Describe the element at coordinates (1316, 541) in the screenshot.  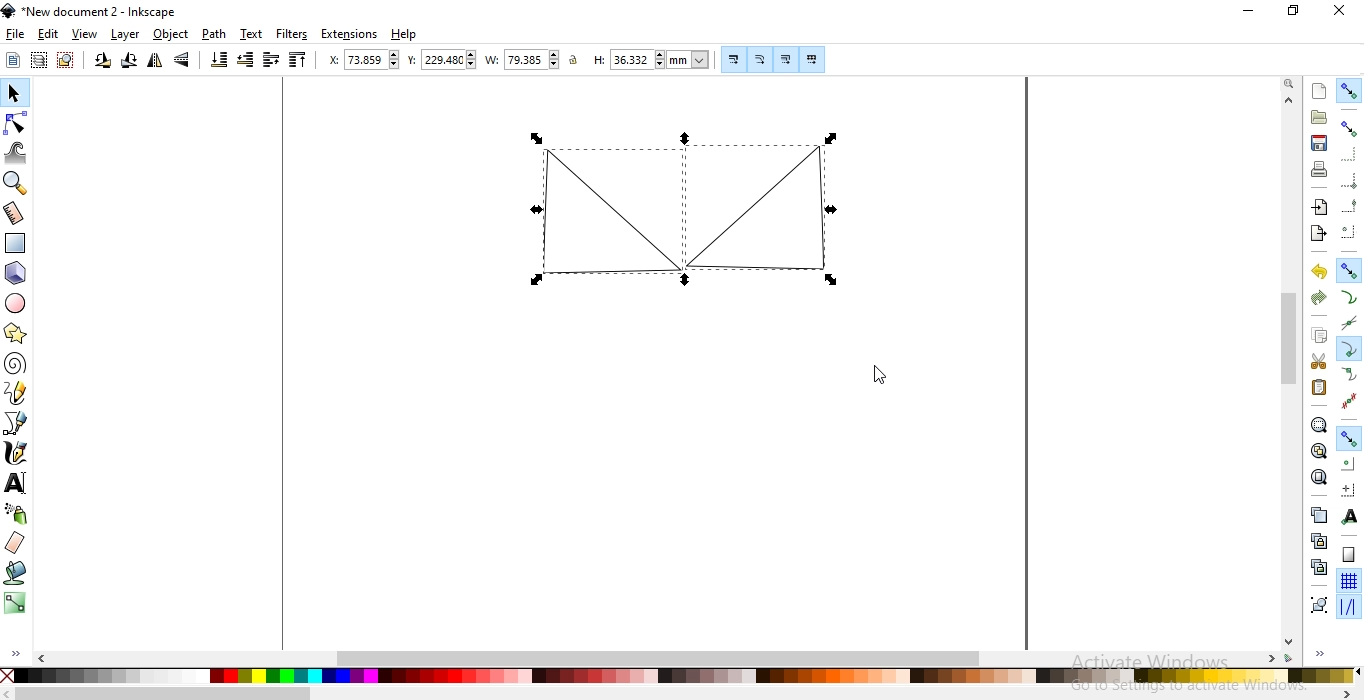
I see `create a clone` at that location.